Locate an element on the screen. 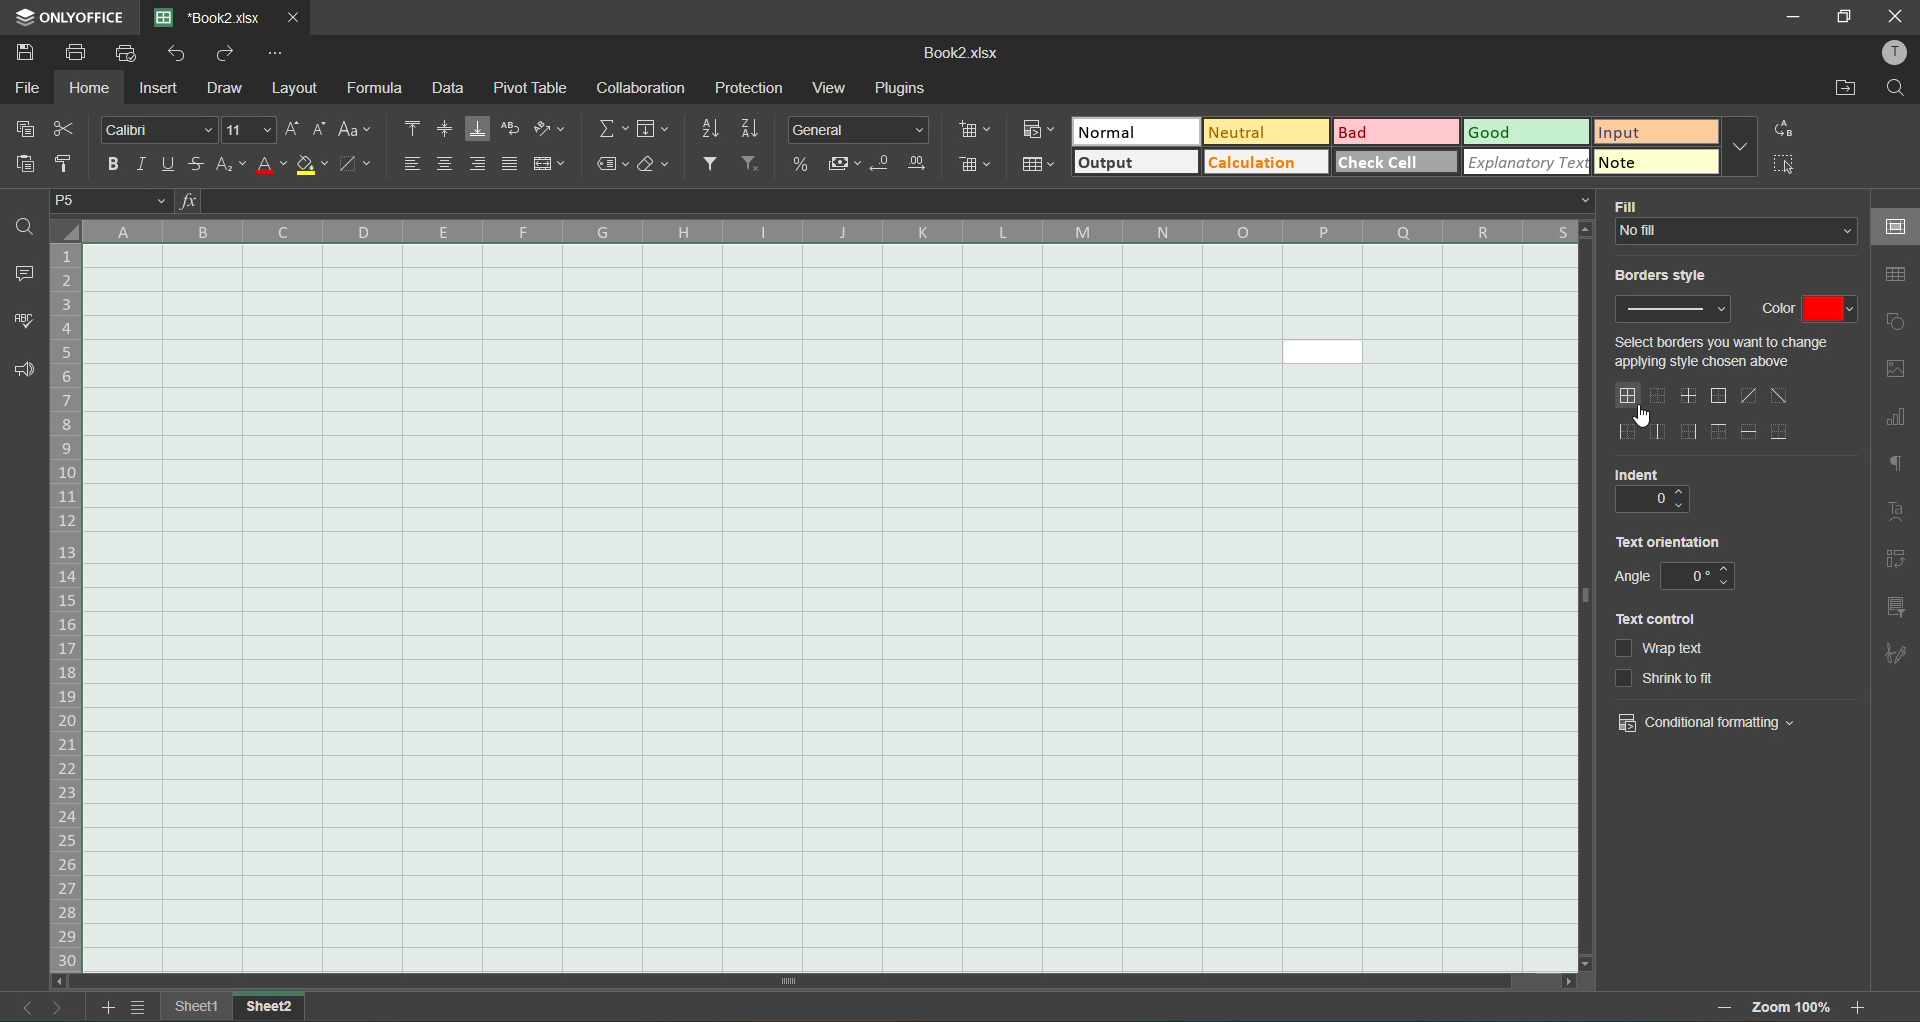  normal is located at coordinates (1134, 130).